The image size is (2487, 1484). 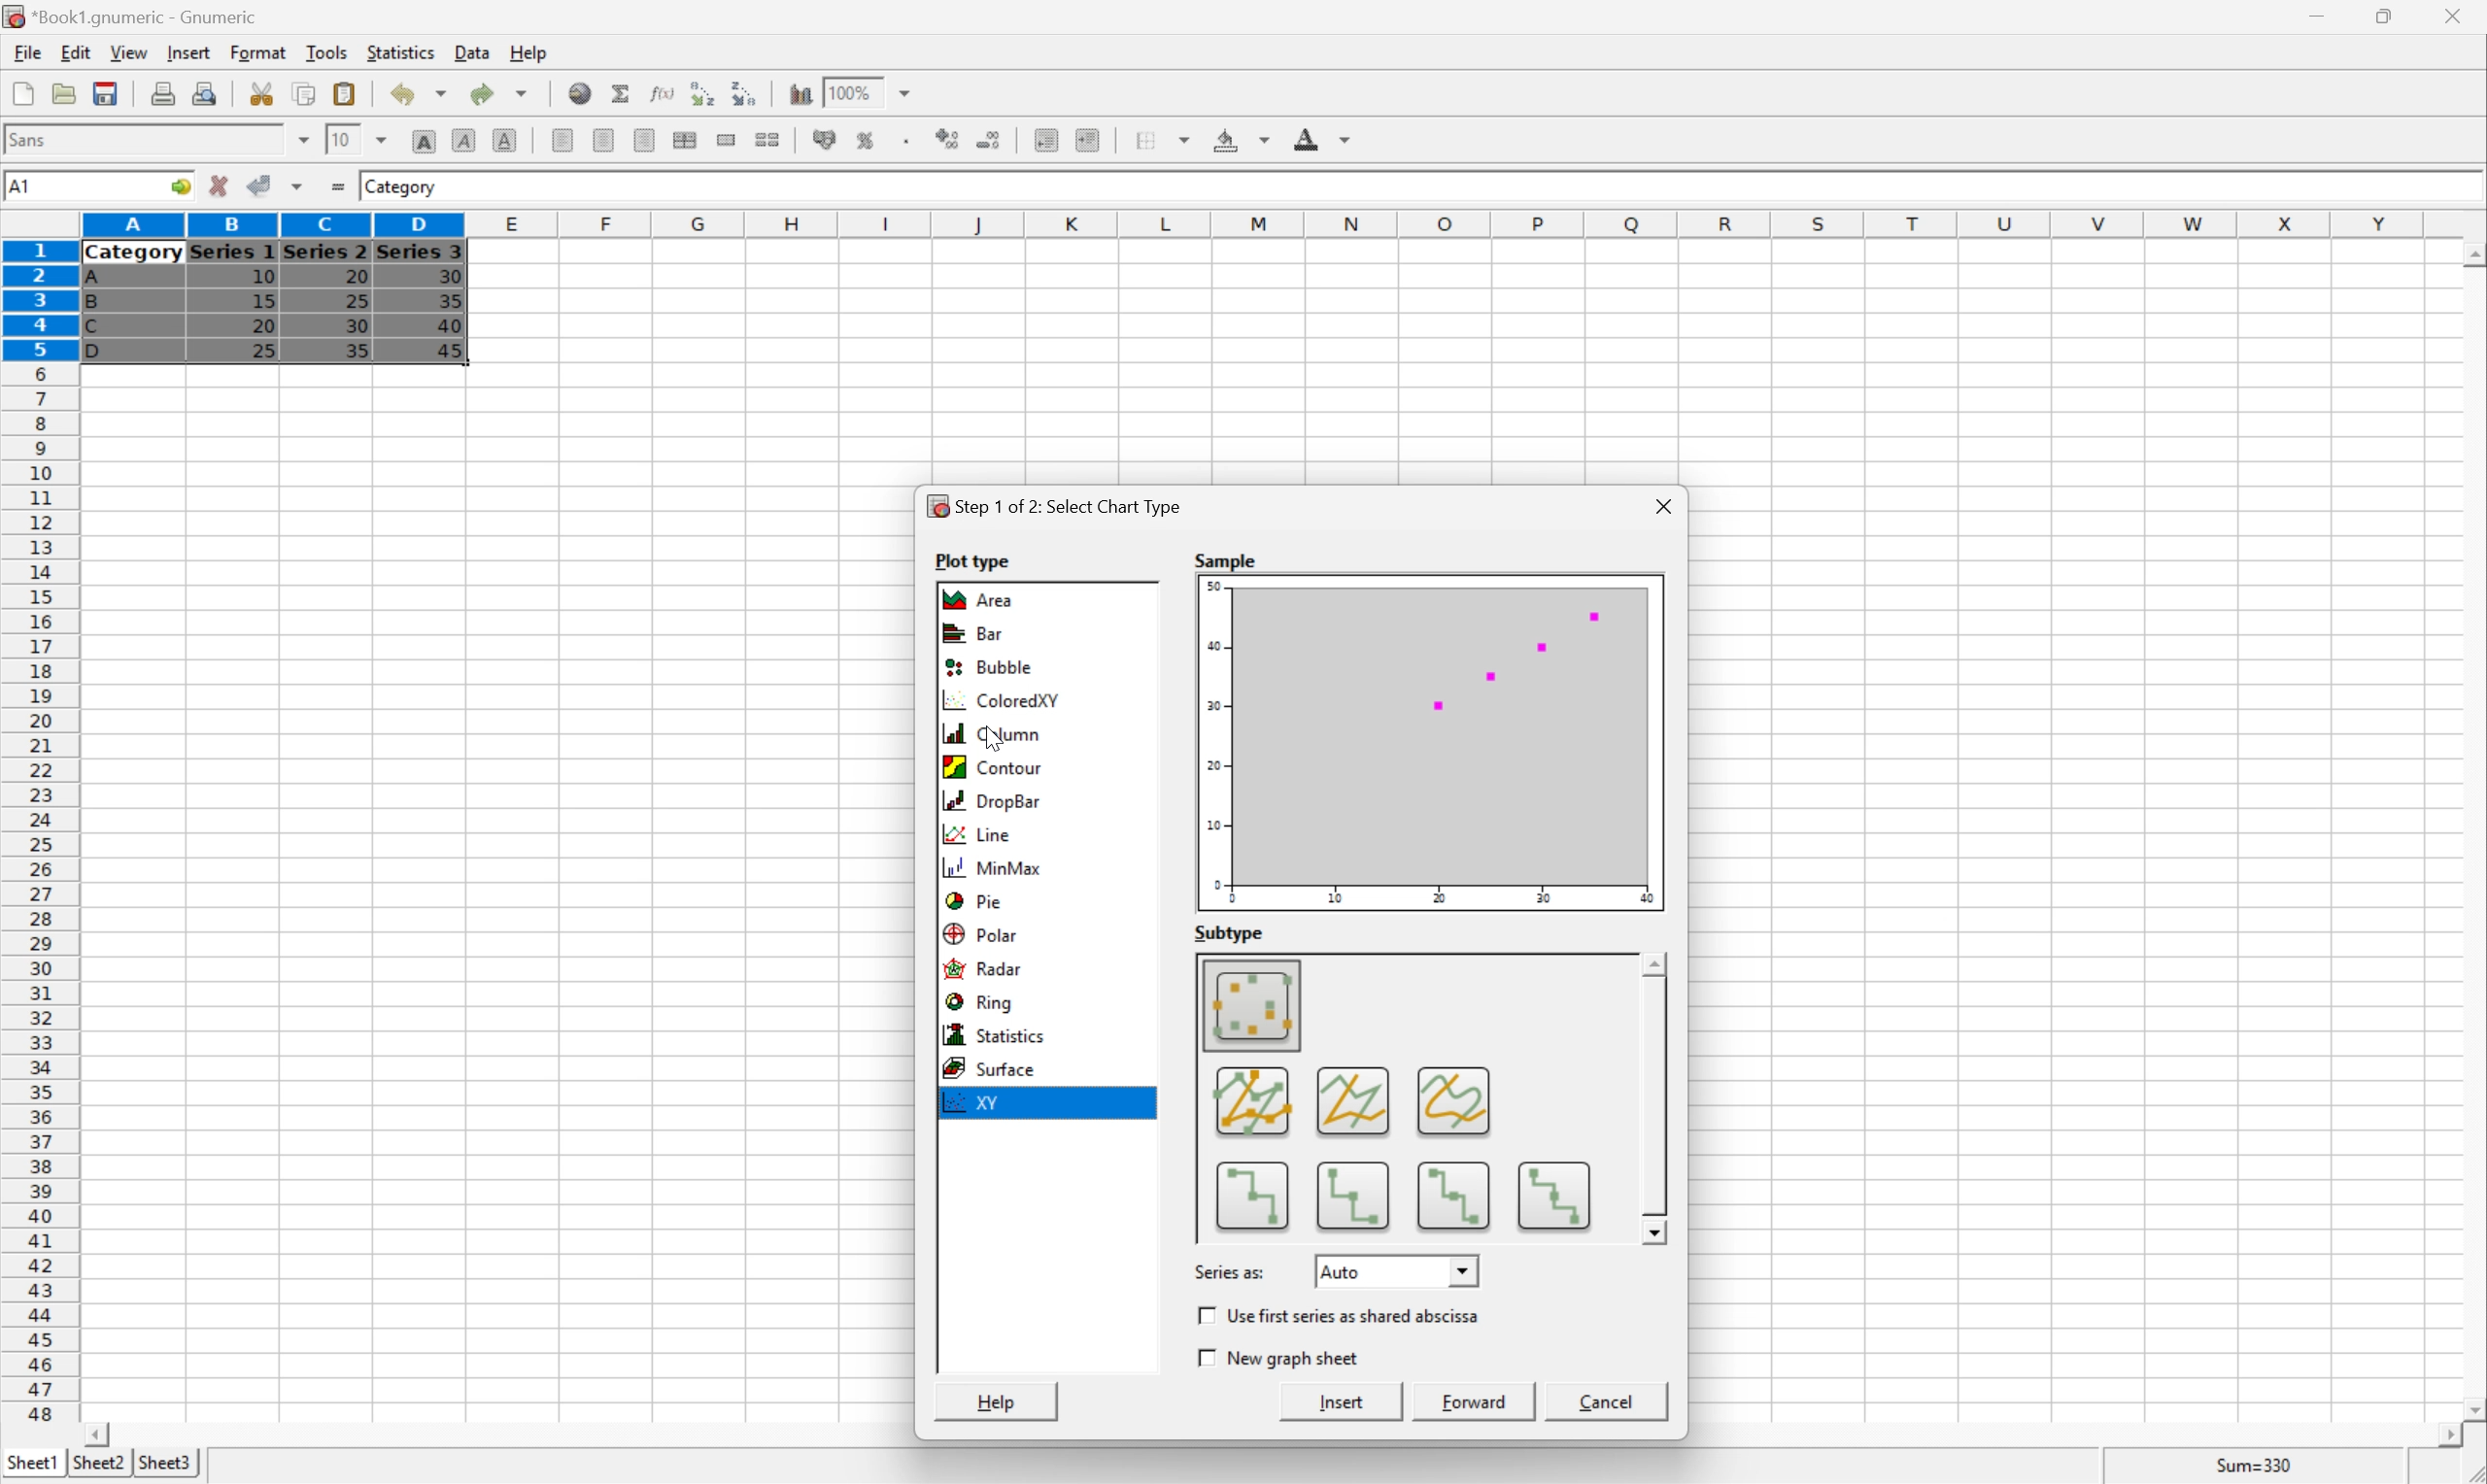 What do you see at coordinates (1230, 935) in the screenshot?
I see `Subtype` at bounding box center [1230, 935].